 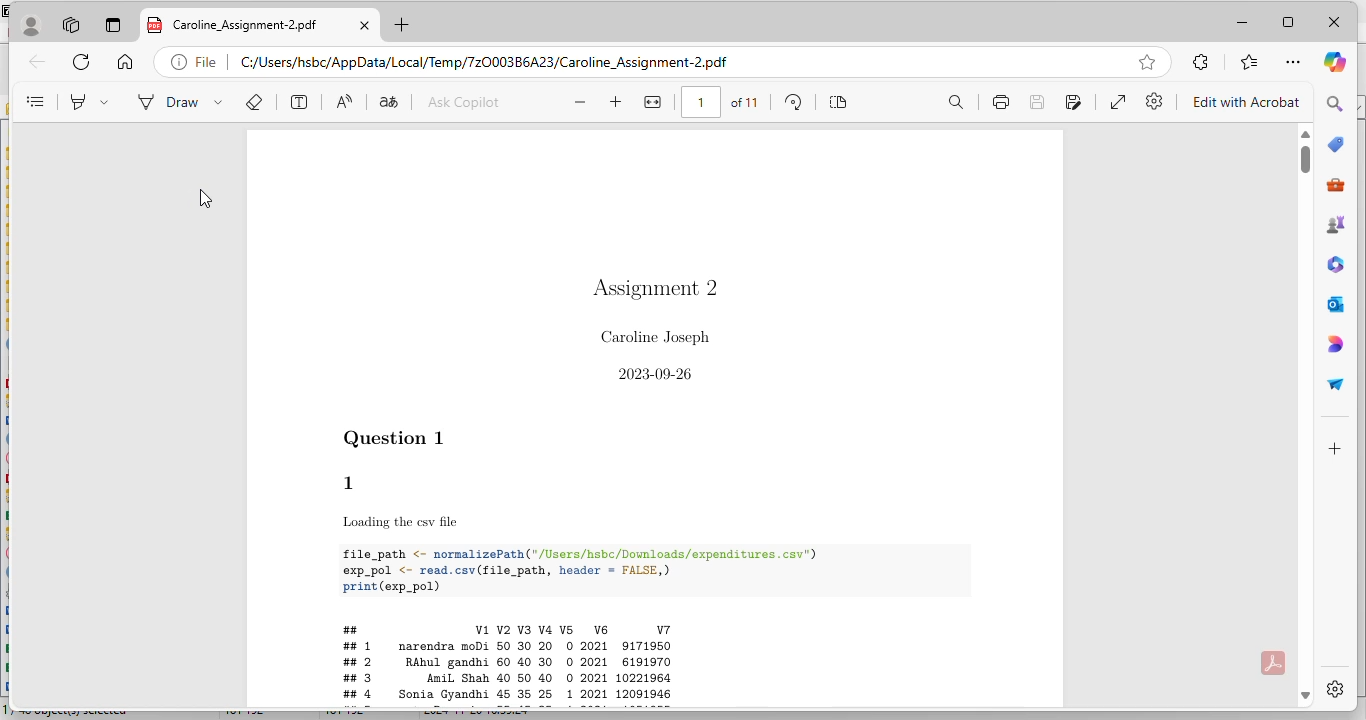 What do you see at coordinates (1202, 62) in the screenshot?
I see `extensions` at bounding box center [1202, 62].